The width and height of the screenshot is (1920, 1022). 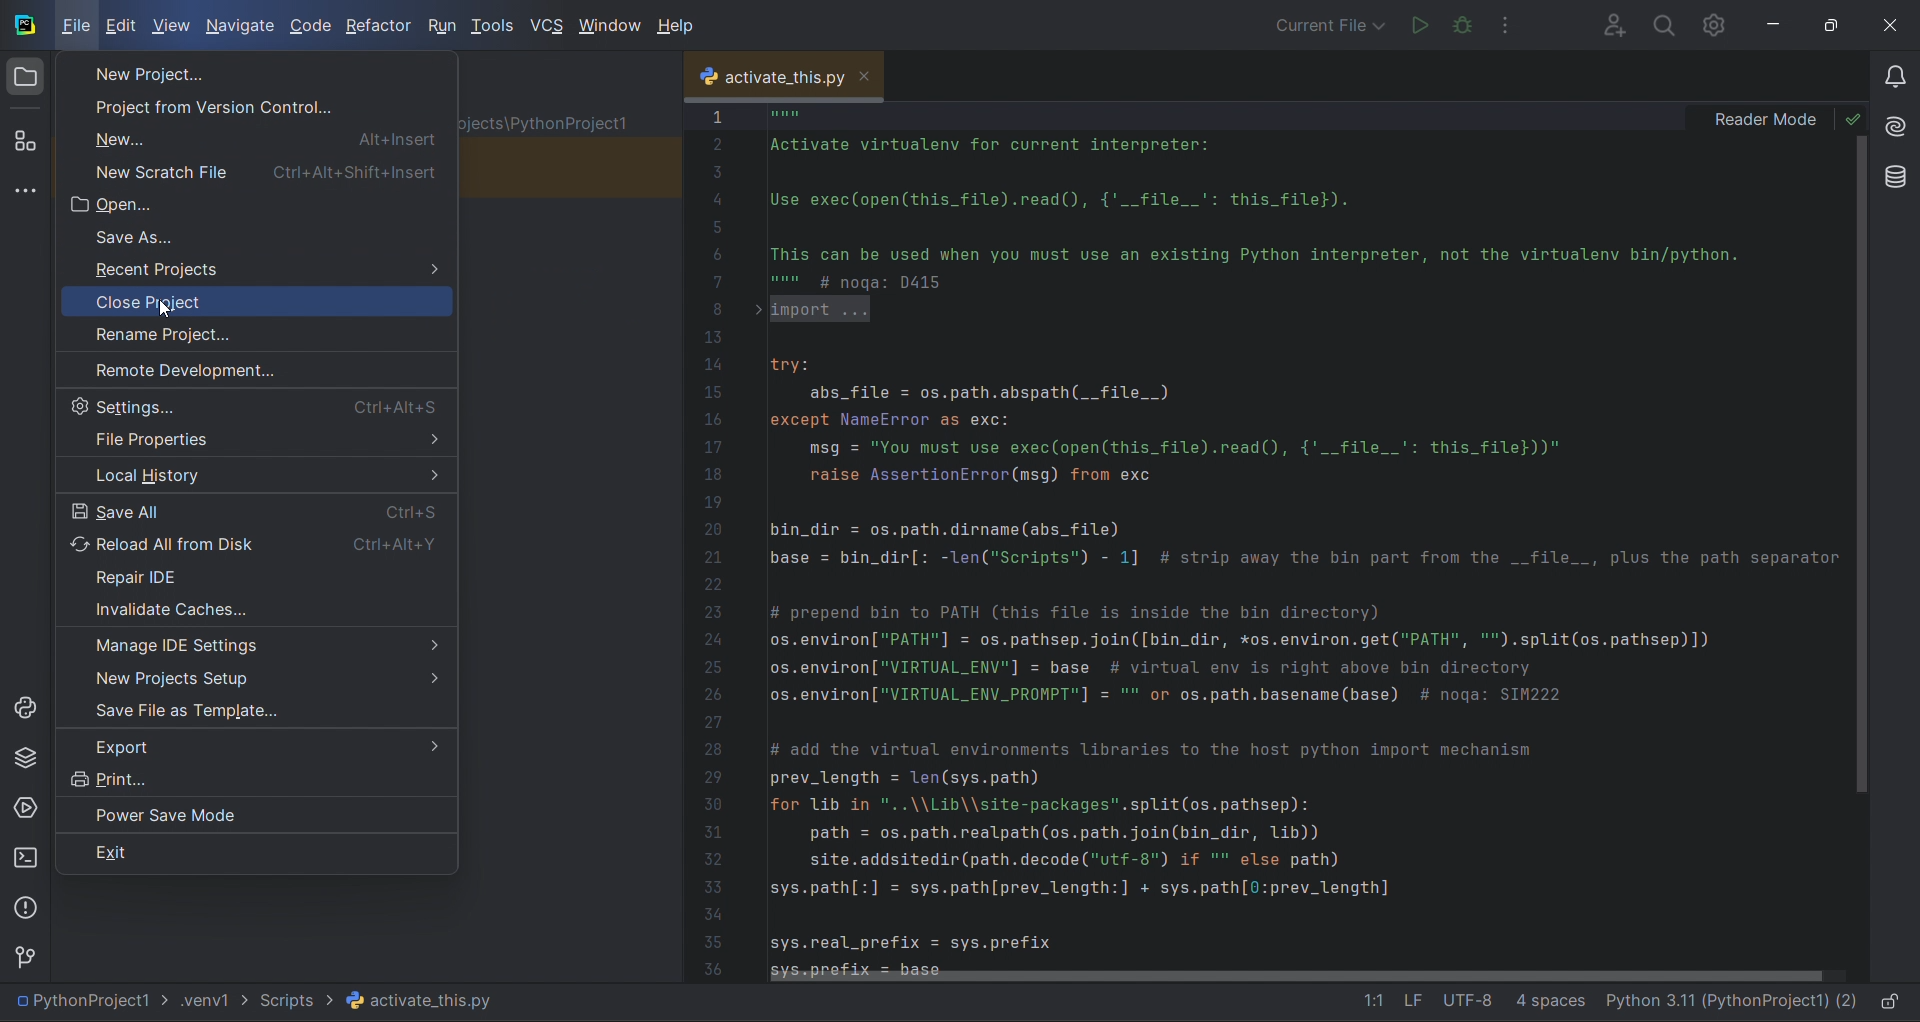 I want to click on cache, so click(x=256, y=605).